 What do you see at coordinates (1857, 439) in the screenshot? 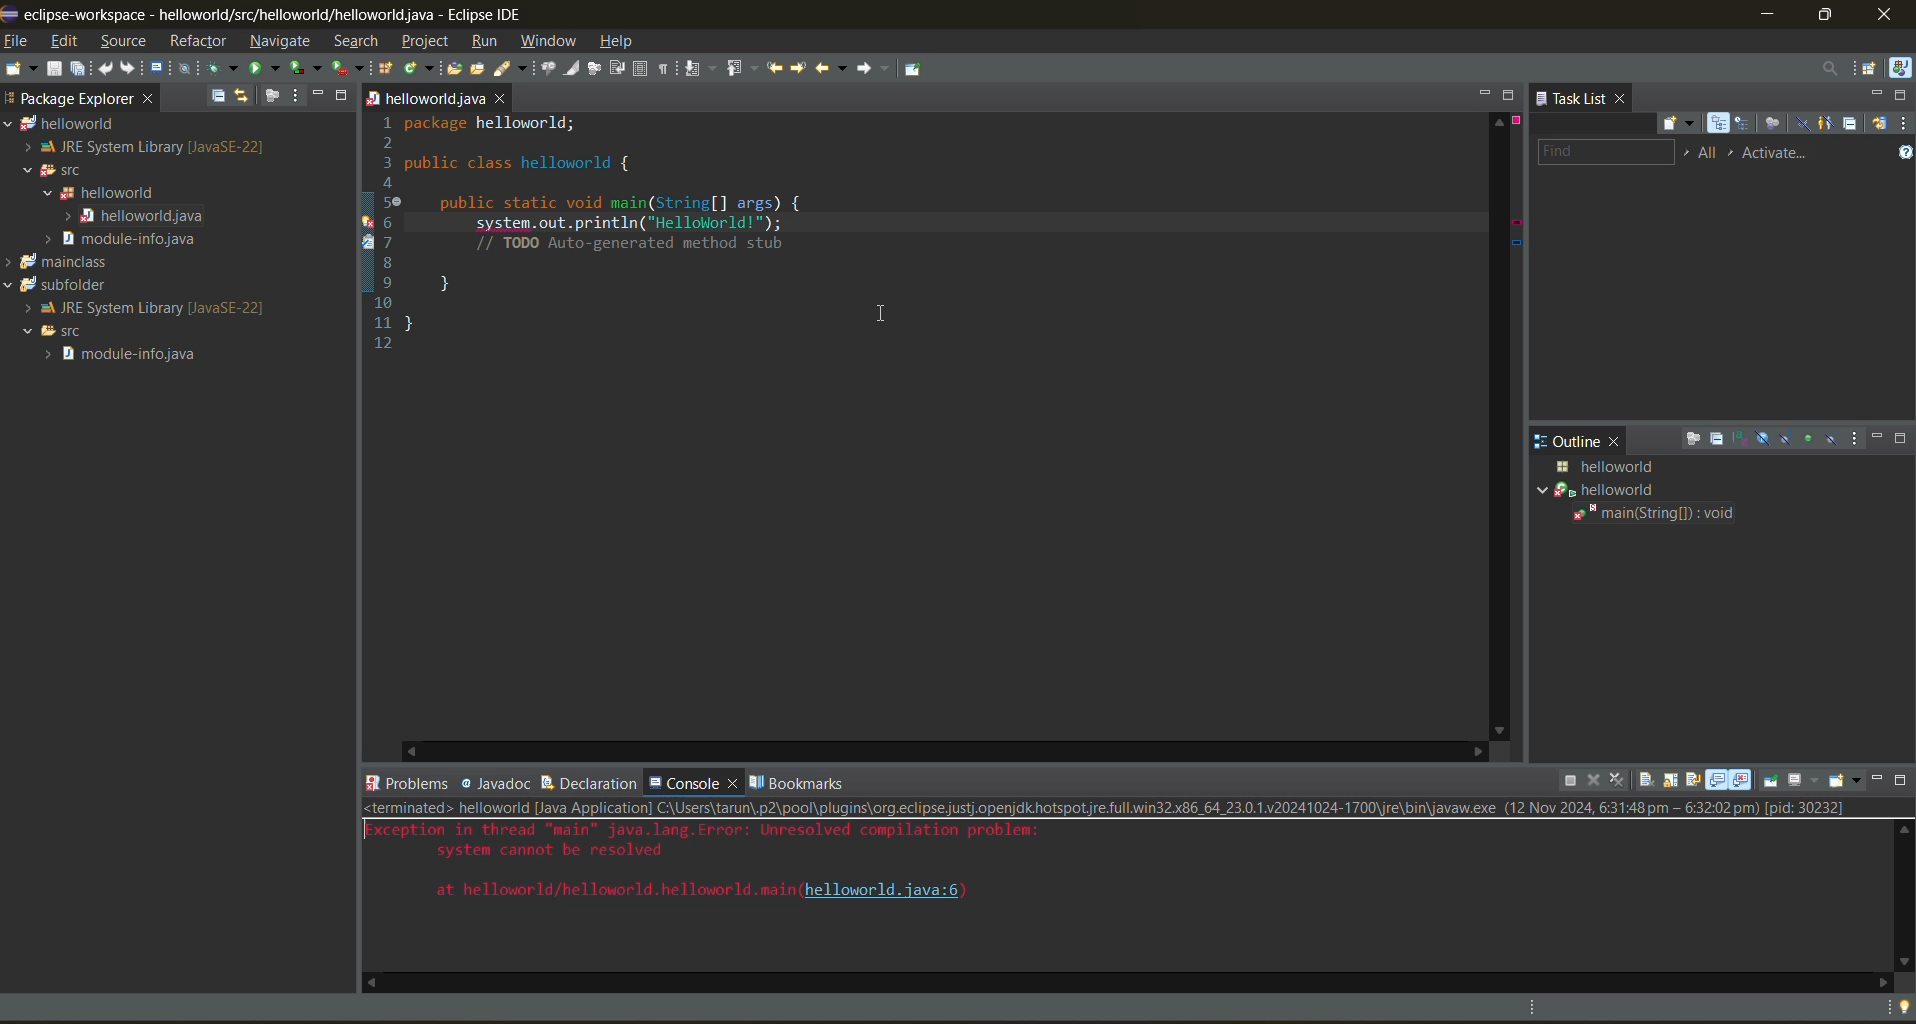
I see `view menu` at bounding box center [1857, 439].